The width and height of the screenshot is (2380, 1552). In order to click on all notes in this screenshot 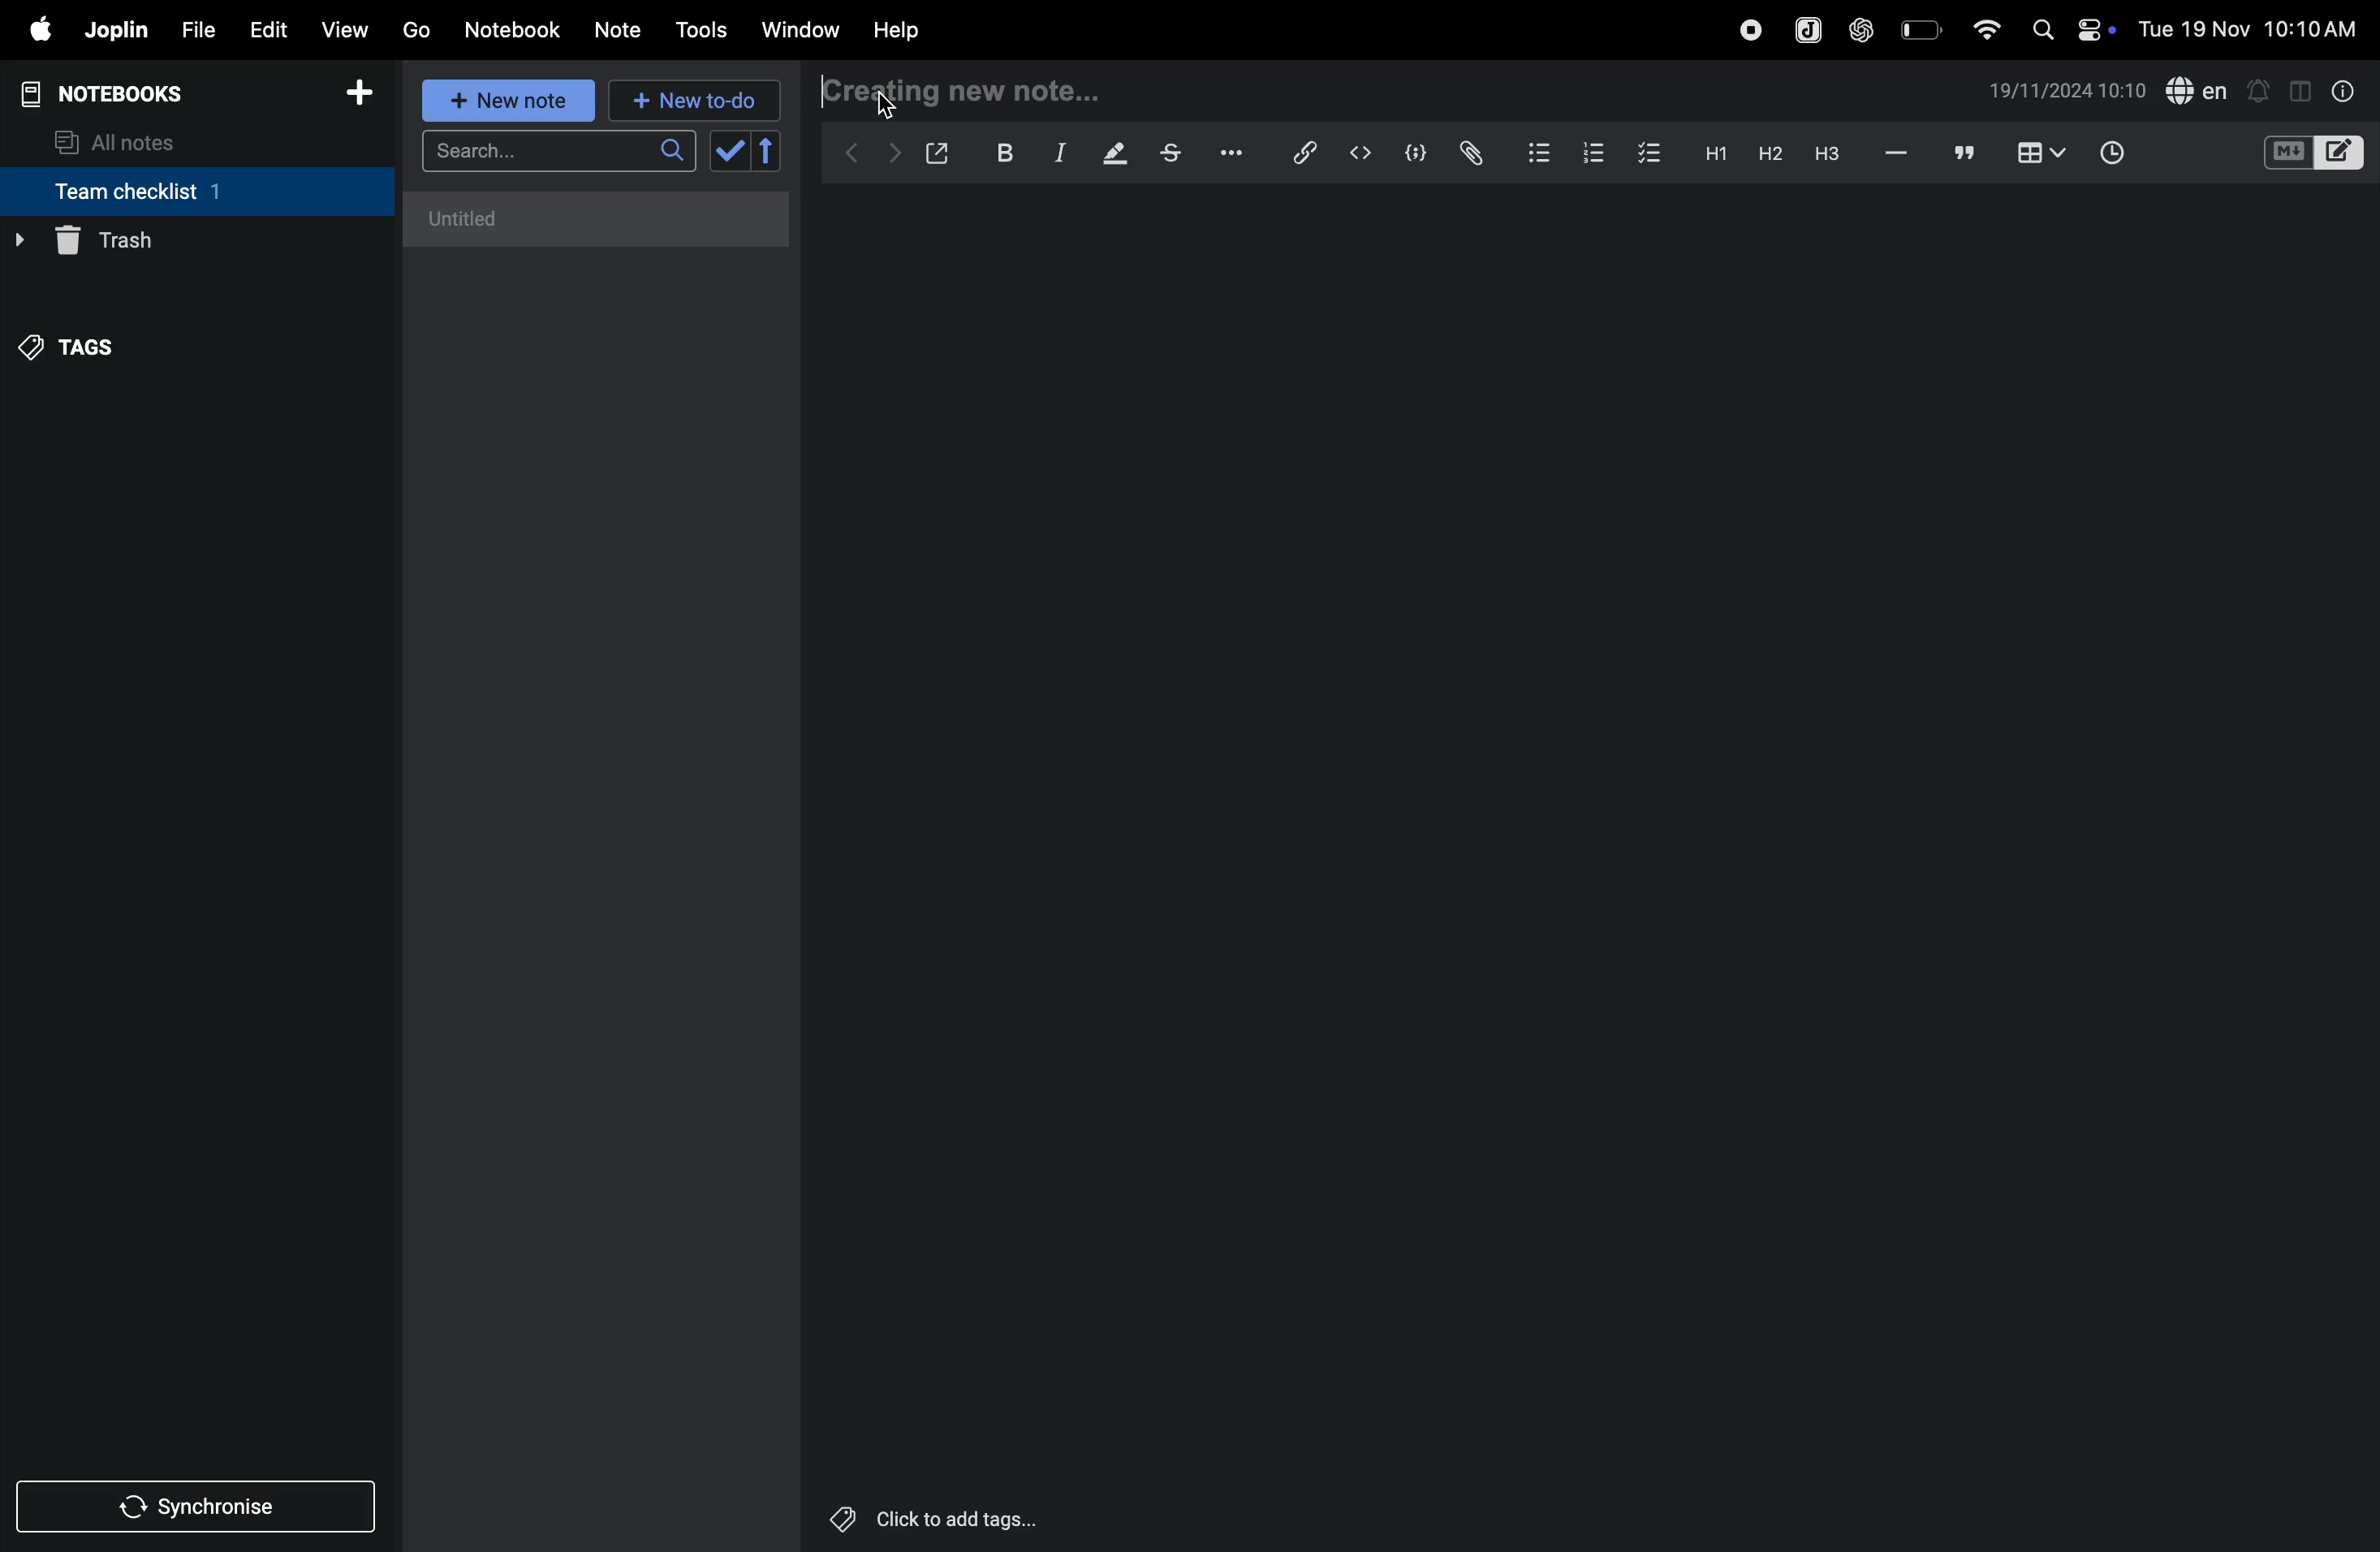, I will do `click(131, 140)`.